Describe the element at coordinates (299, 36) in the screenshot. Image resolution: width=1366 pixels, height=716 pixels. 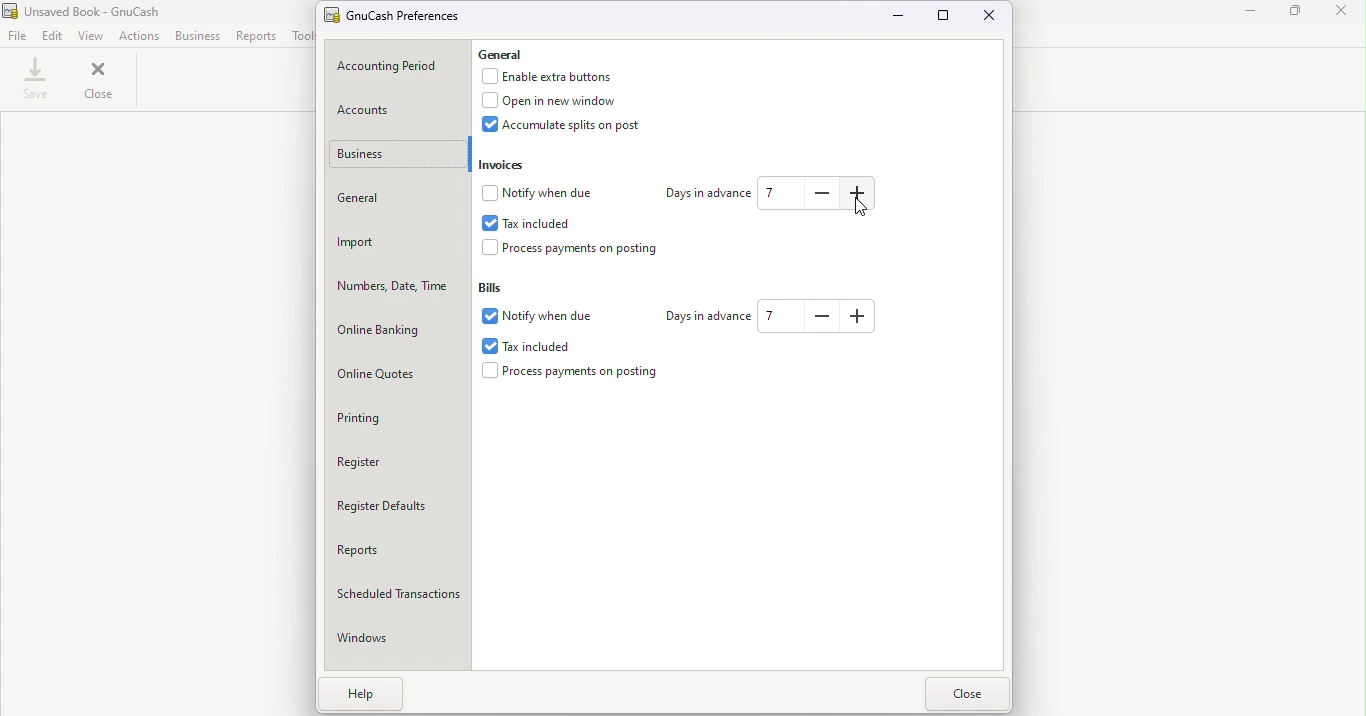
I see `Tools` at that location.